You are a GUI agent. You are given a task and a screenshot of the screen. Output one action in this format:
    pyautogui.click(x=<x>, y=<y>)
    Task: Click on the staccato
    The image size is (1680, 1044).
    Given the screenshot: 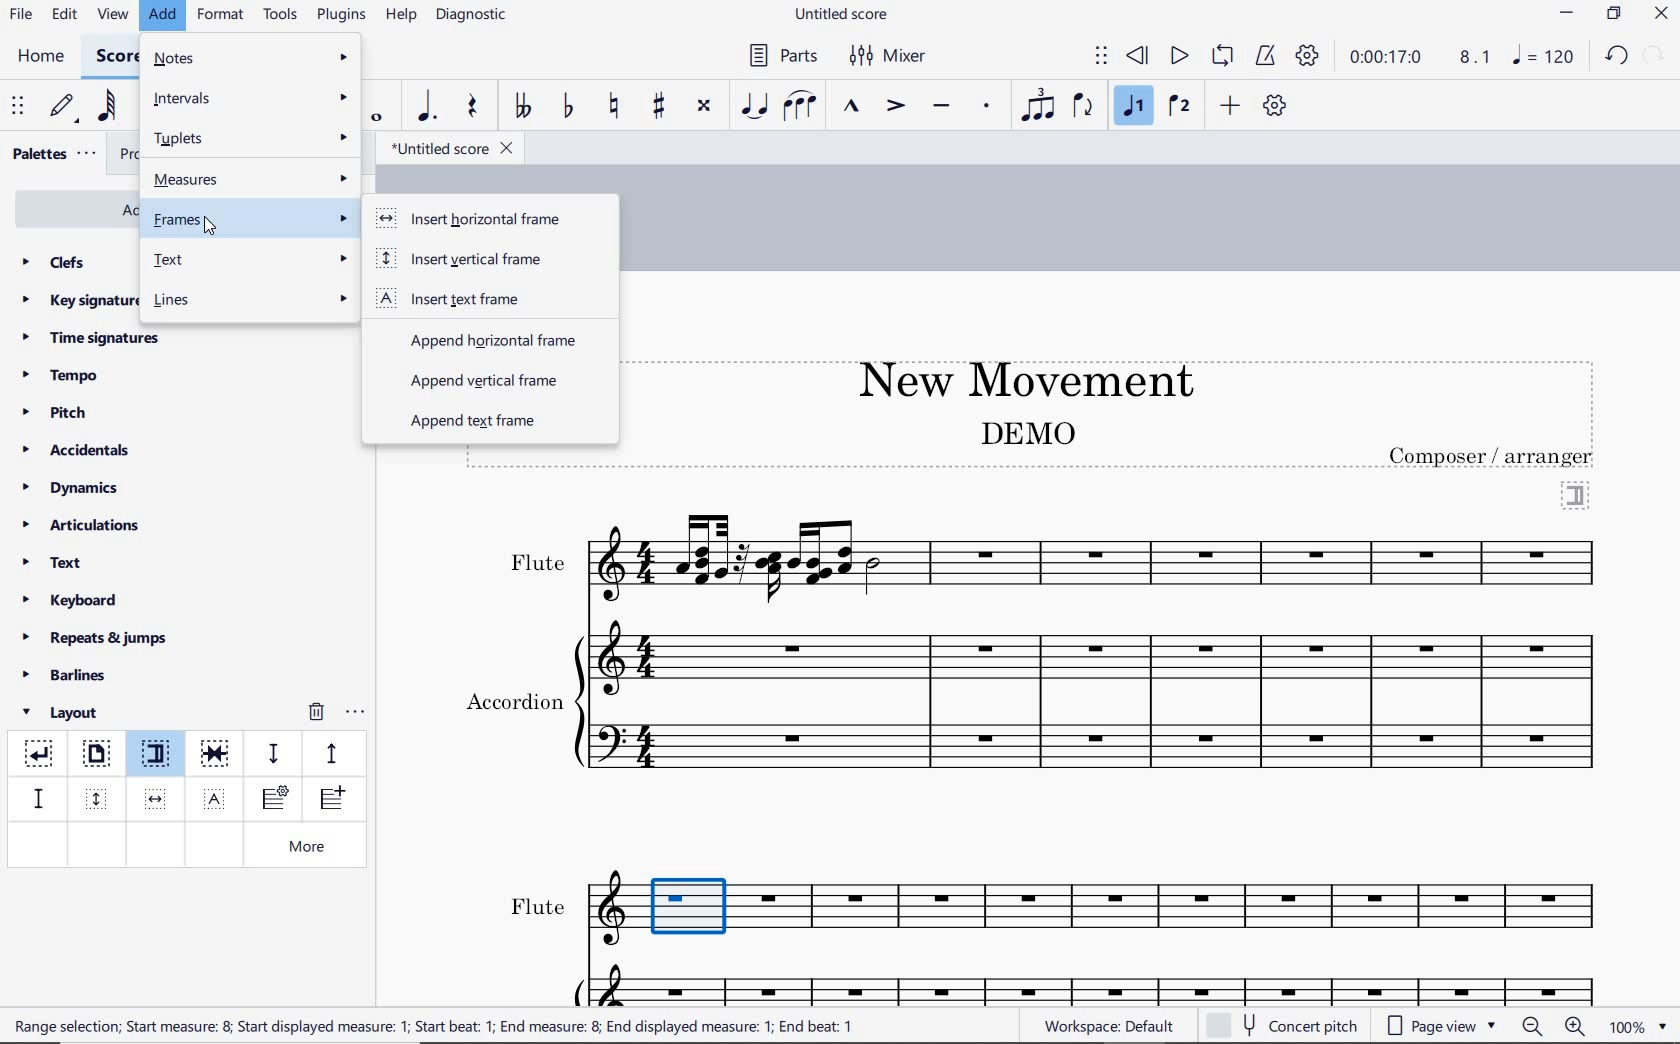 What is the action you would take?
    pyautogui.click(x=987, y=106)
    